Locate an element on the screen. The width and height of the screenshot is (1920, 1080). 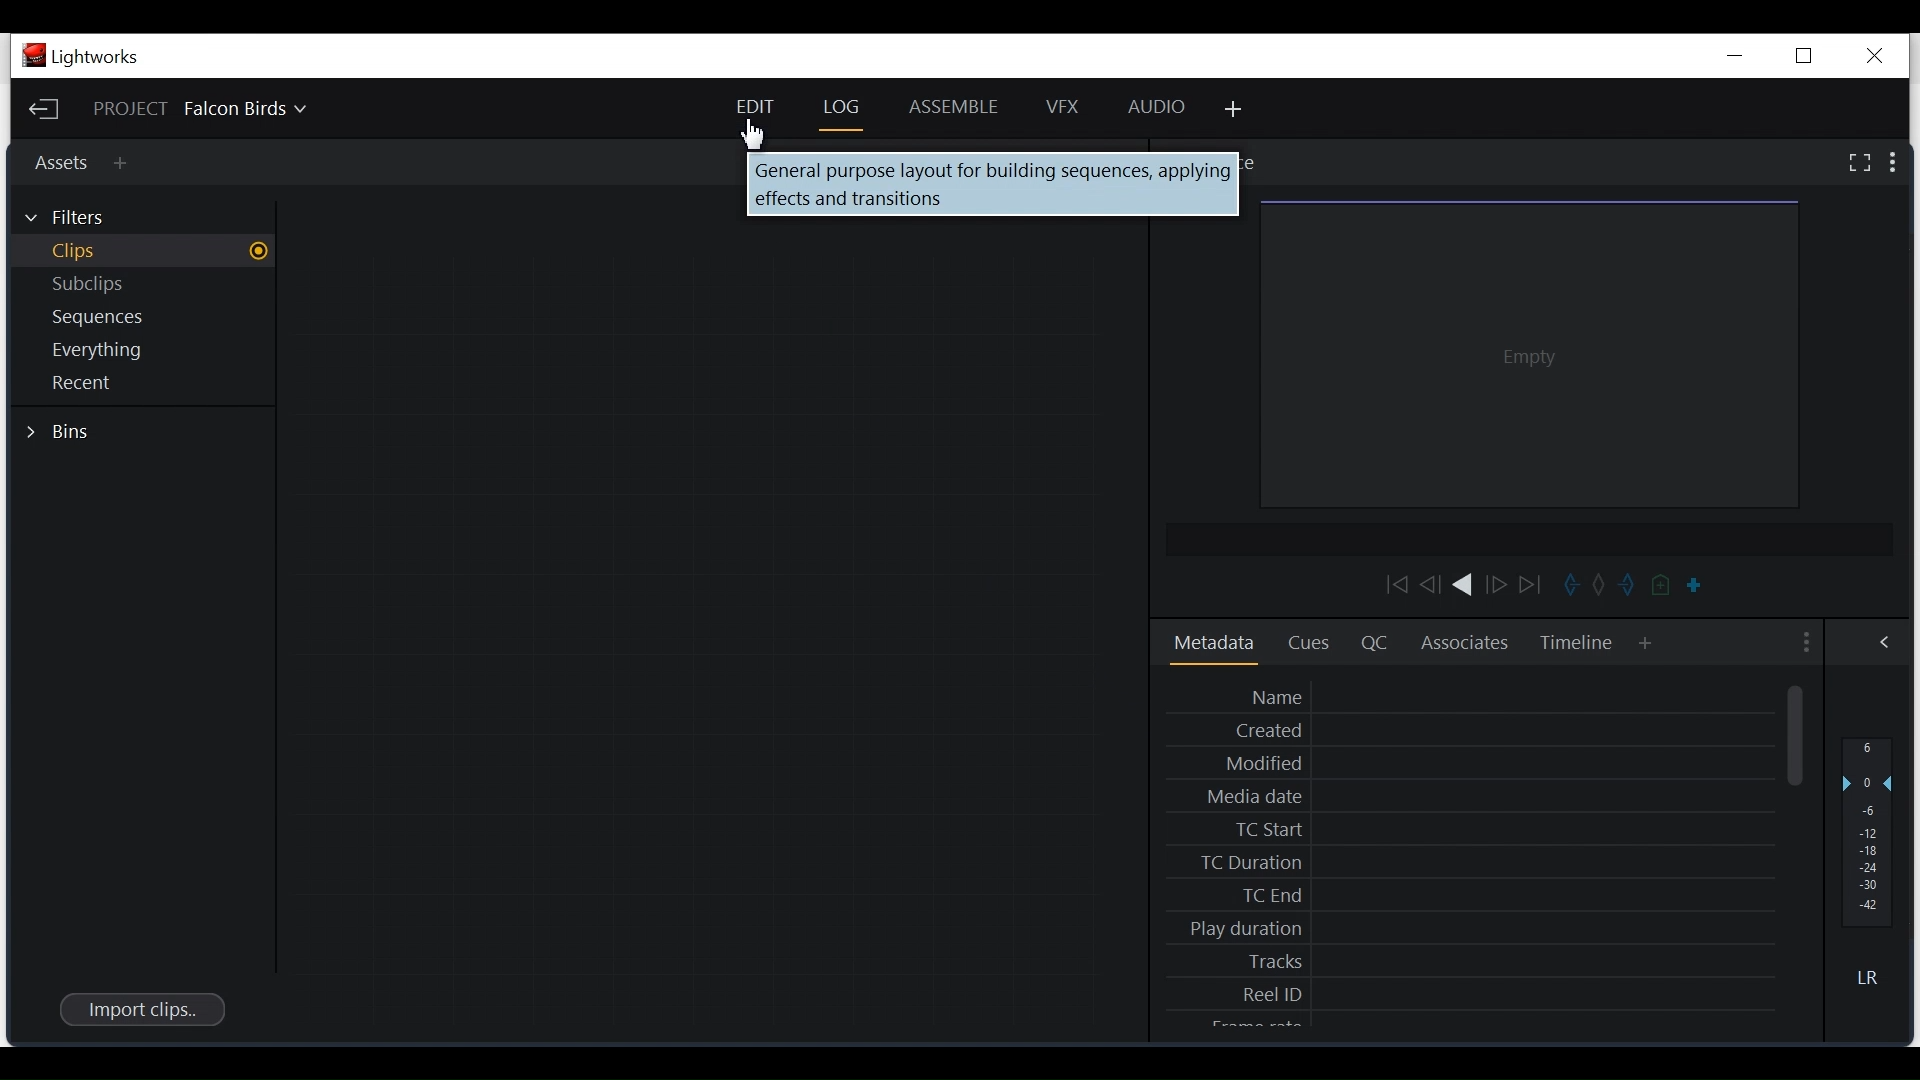
Vertical Scrollbar is located at coordinates (1799, 736).